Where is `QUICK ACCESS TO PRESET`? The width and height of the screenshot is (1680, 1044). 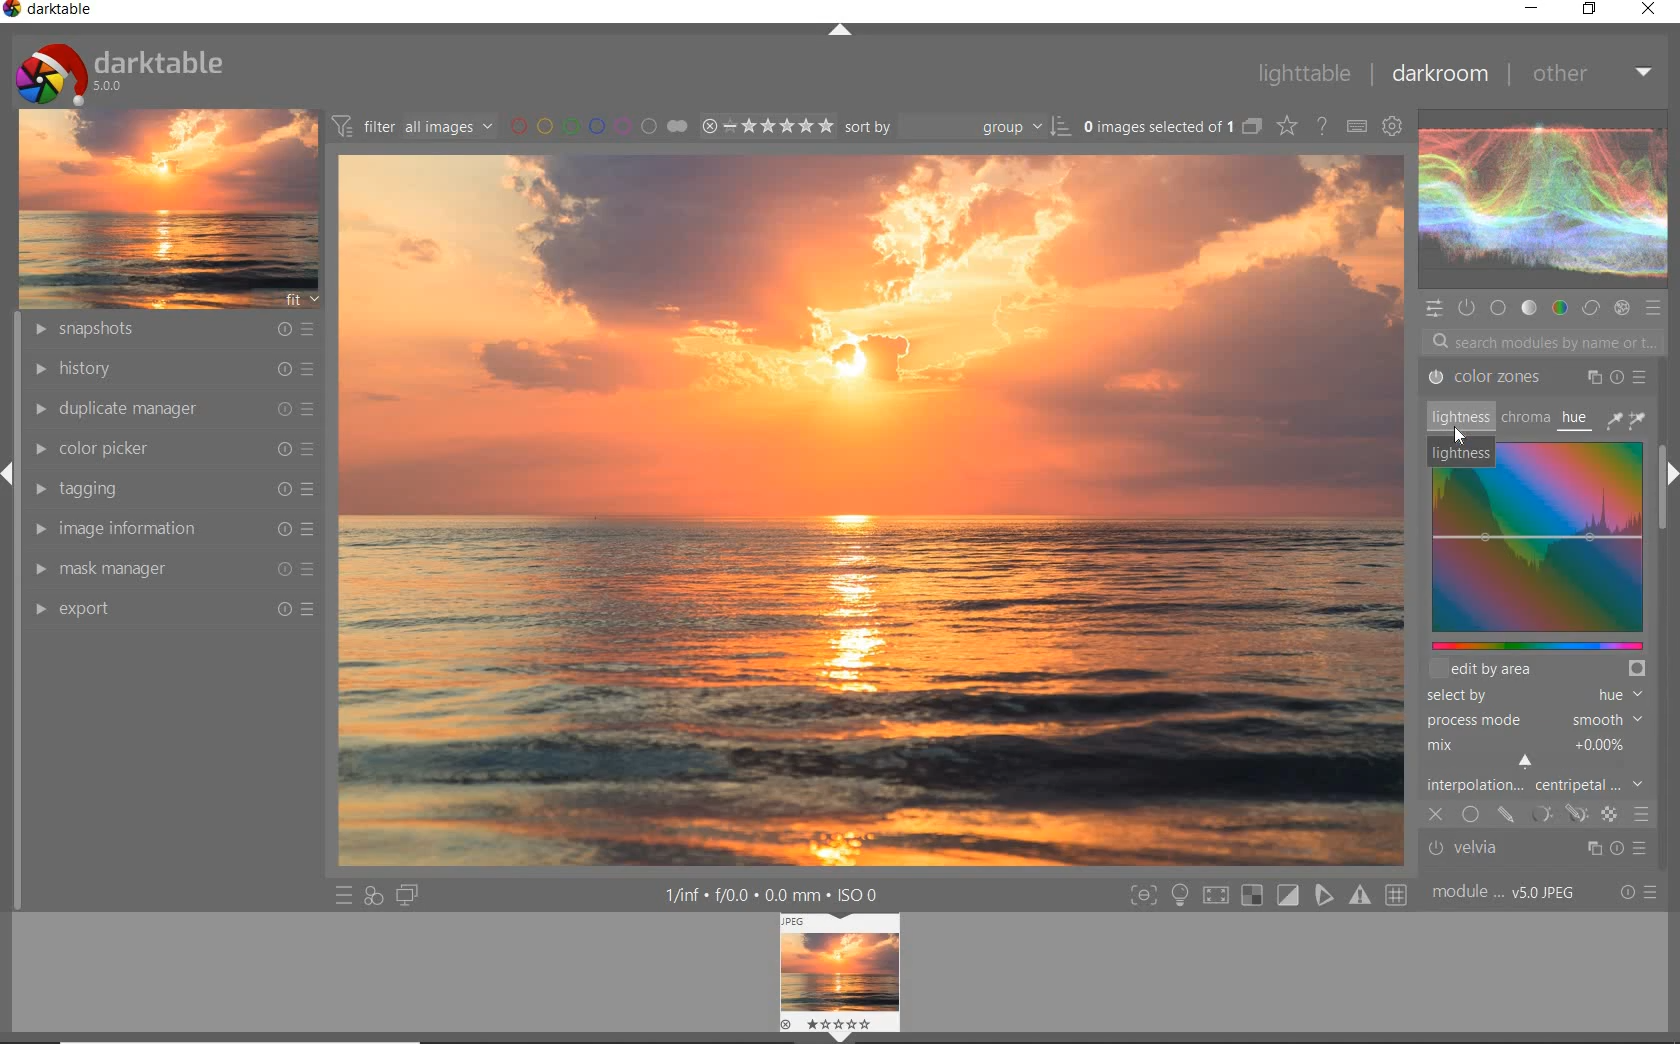 QUICK ACCESS TO PRESET is located at coordinates (341, 896).